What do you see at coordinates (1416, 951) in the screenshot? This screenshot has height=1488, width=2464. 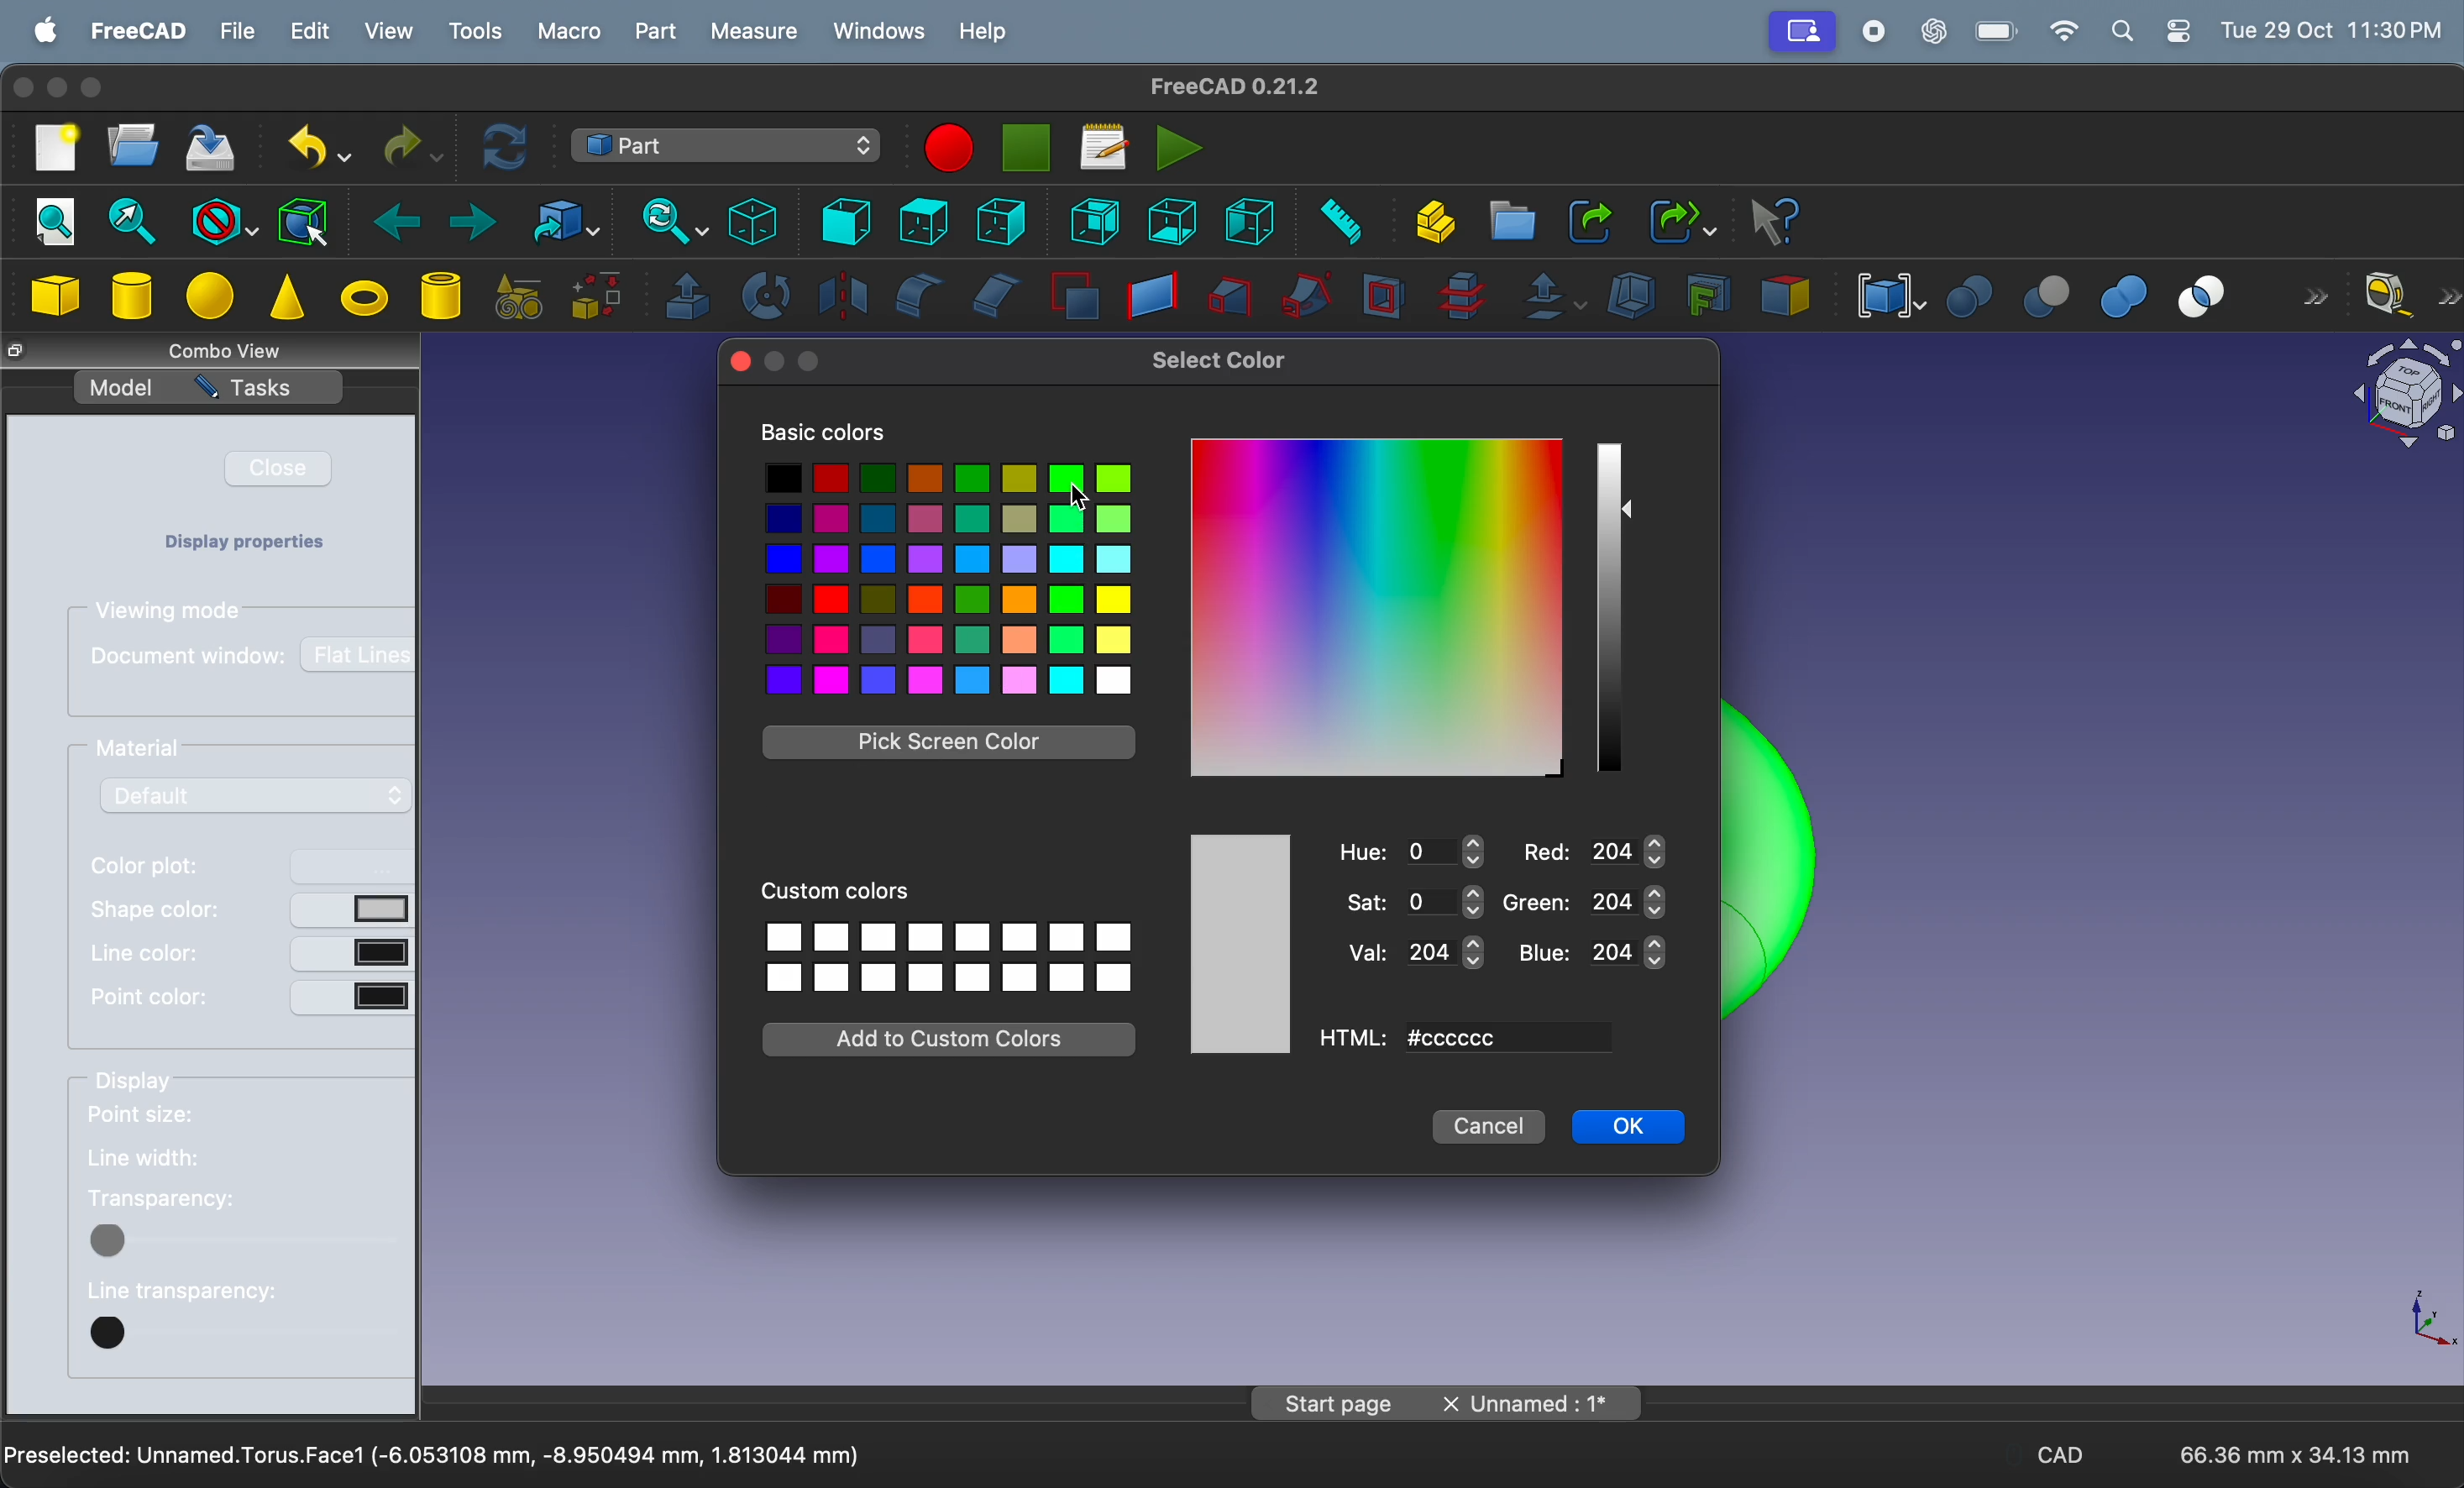 I see `Val` at bounding box center [1416, 951].